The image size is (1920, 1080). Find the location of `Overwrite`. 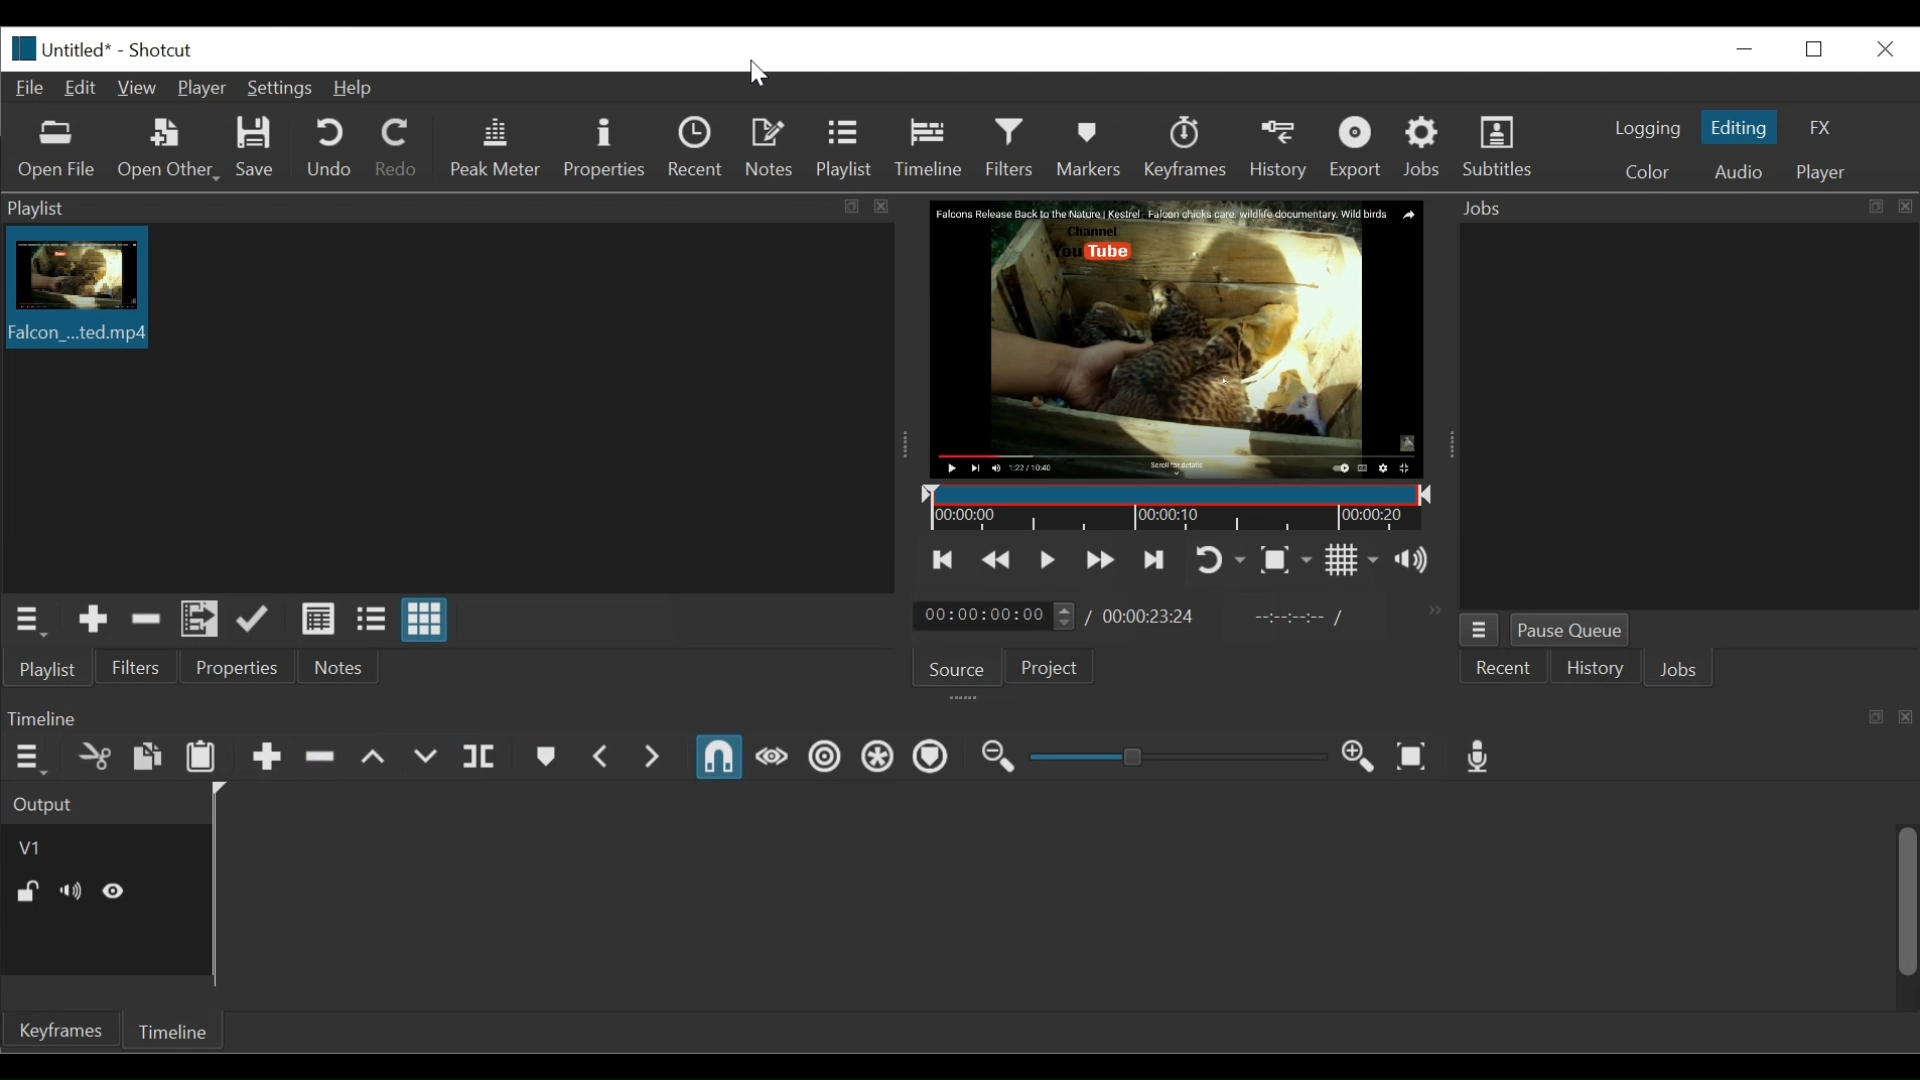

Overwrite is located at coordinates (425, 759).